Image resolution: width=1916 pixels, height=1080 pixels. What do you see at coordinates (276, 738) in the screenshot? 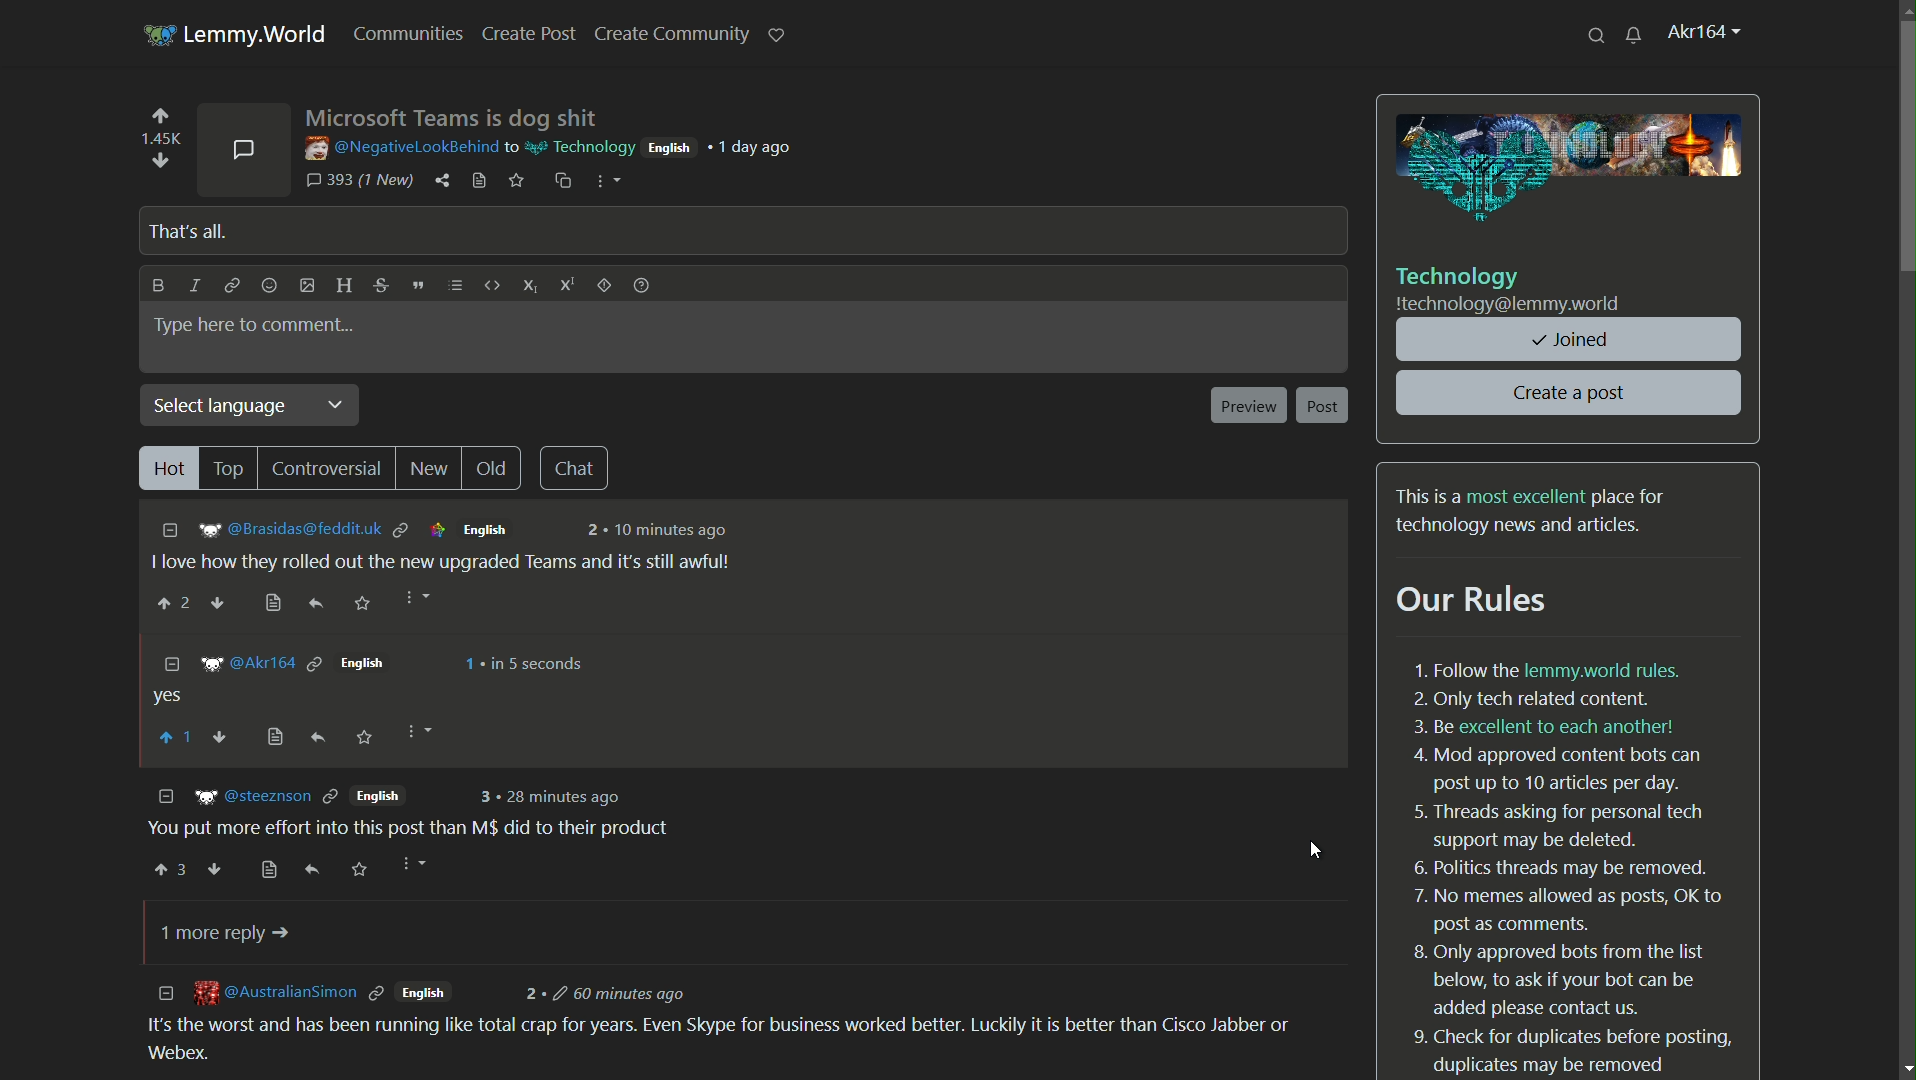
I see `view source` at bounding box center [276, 738].